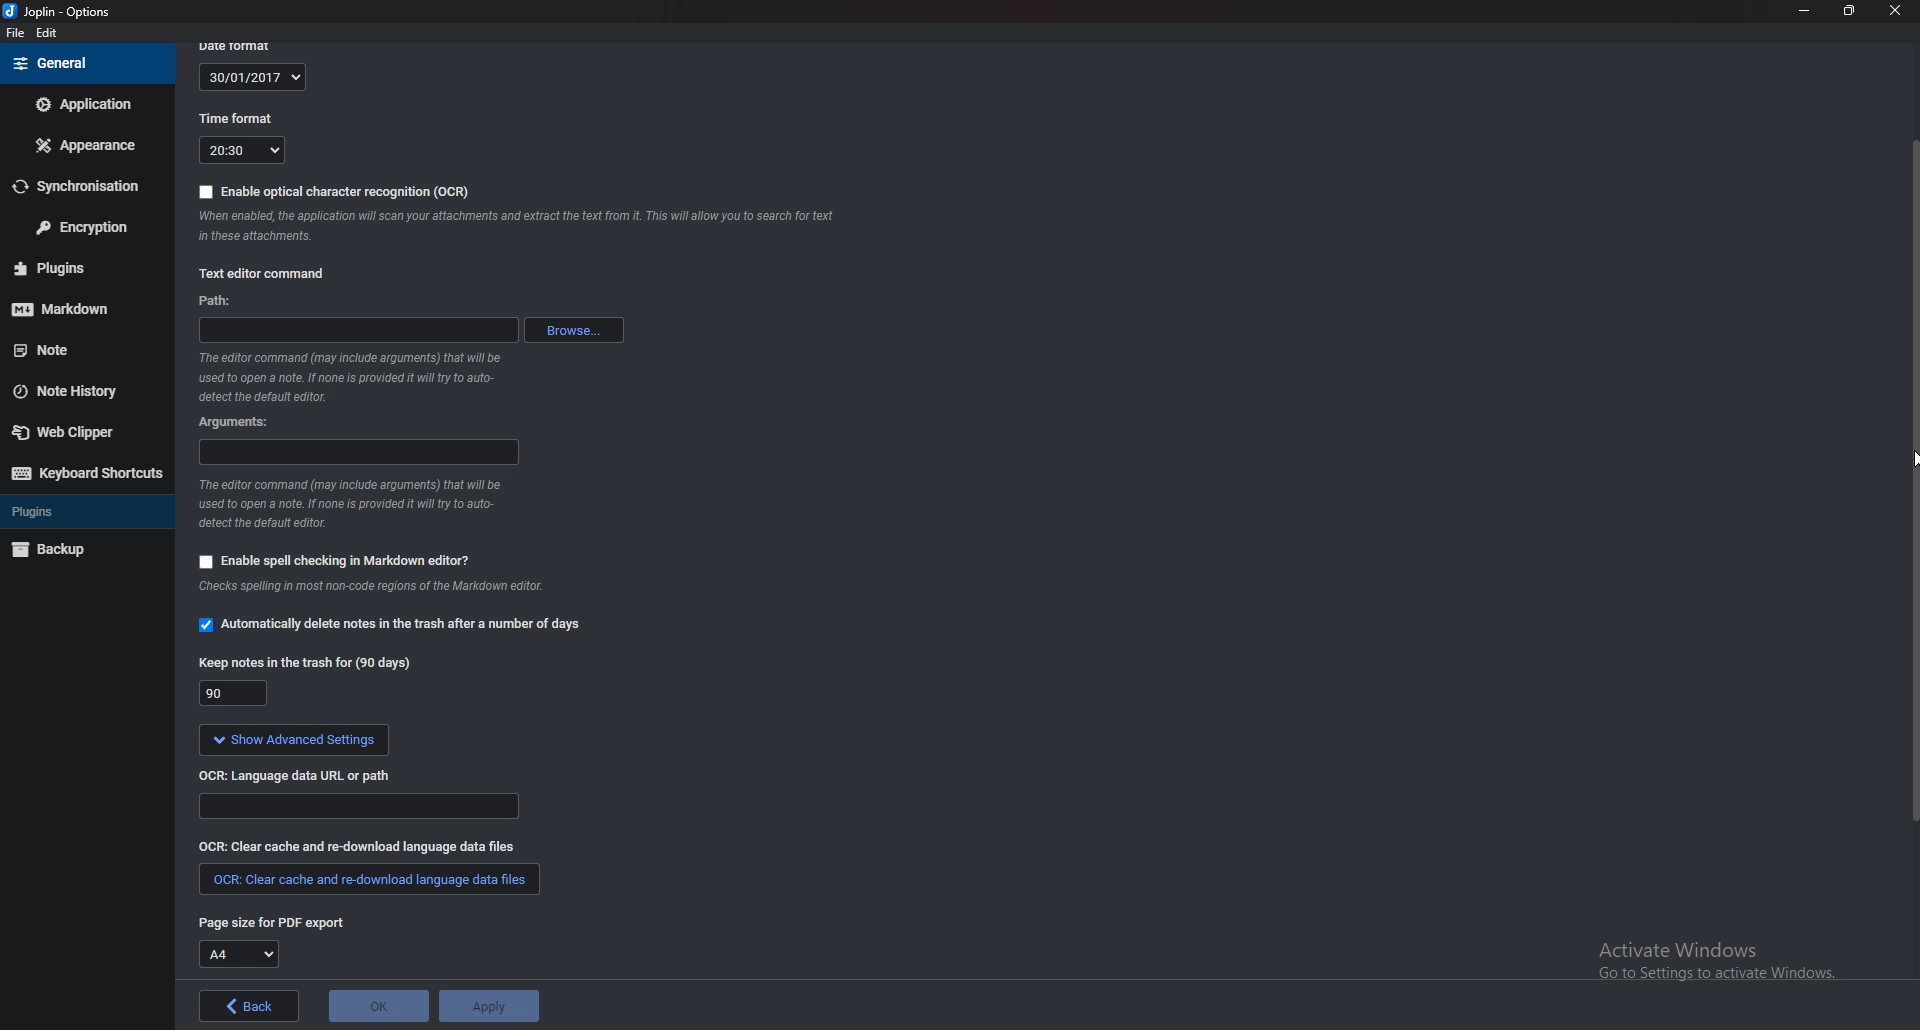 The width and height of the screenshot is (1920, 1030). Describe the element at coordinates (85, 64) in the screenshot. I see `General` at that location.